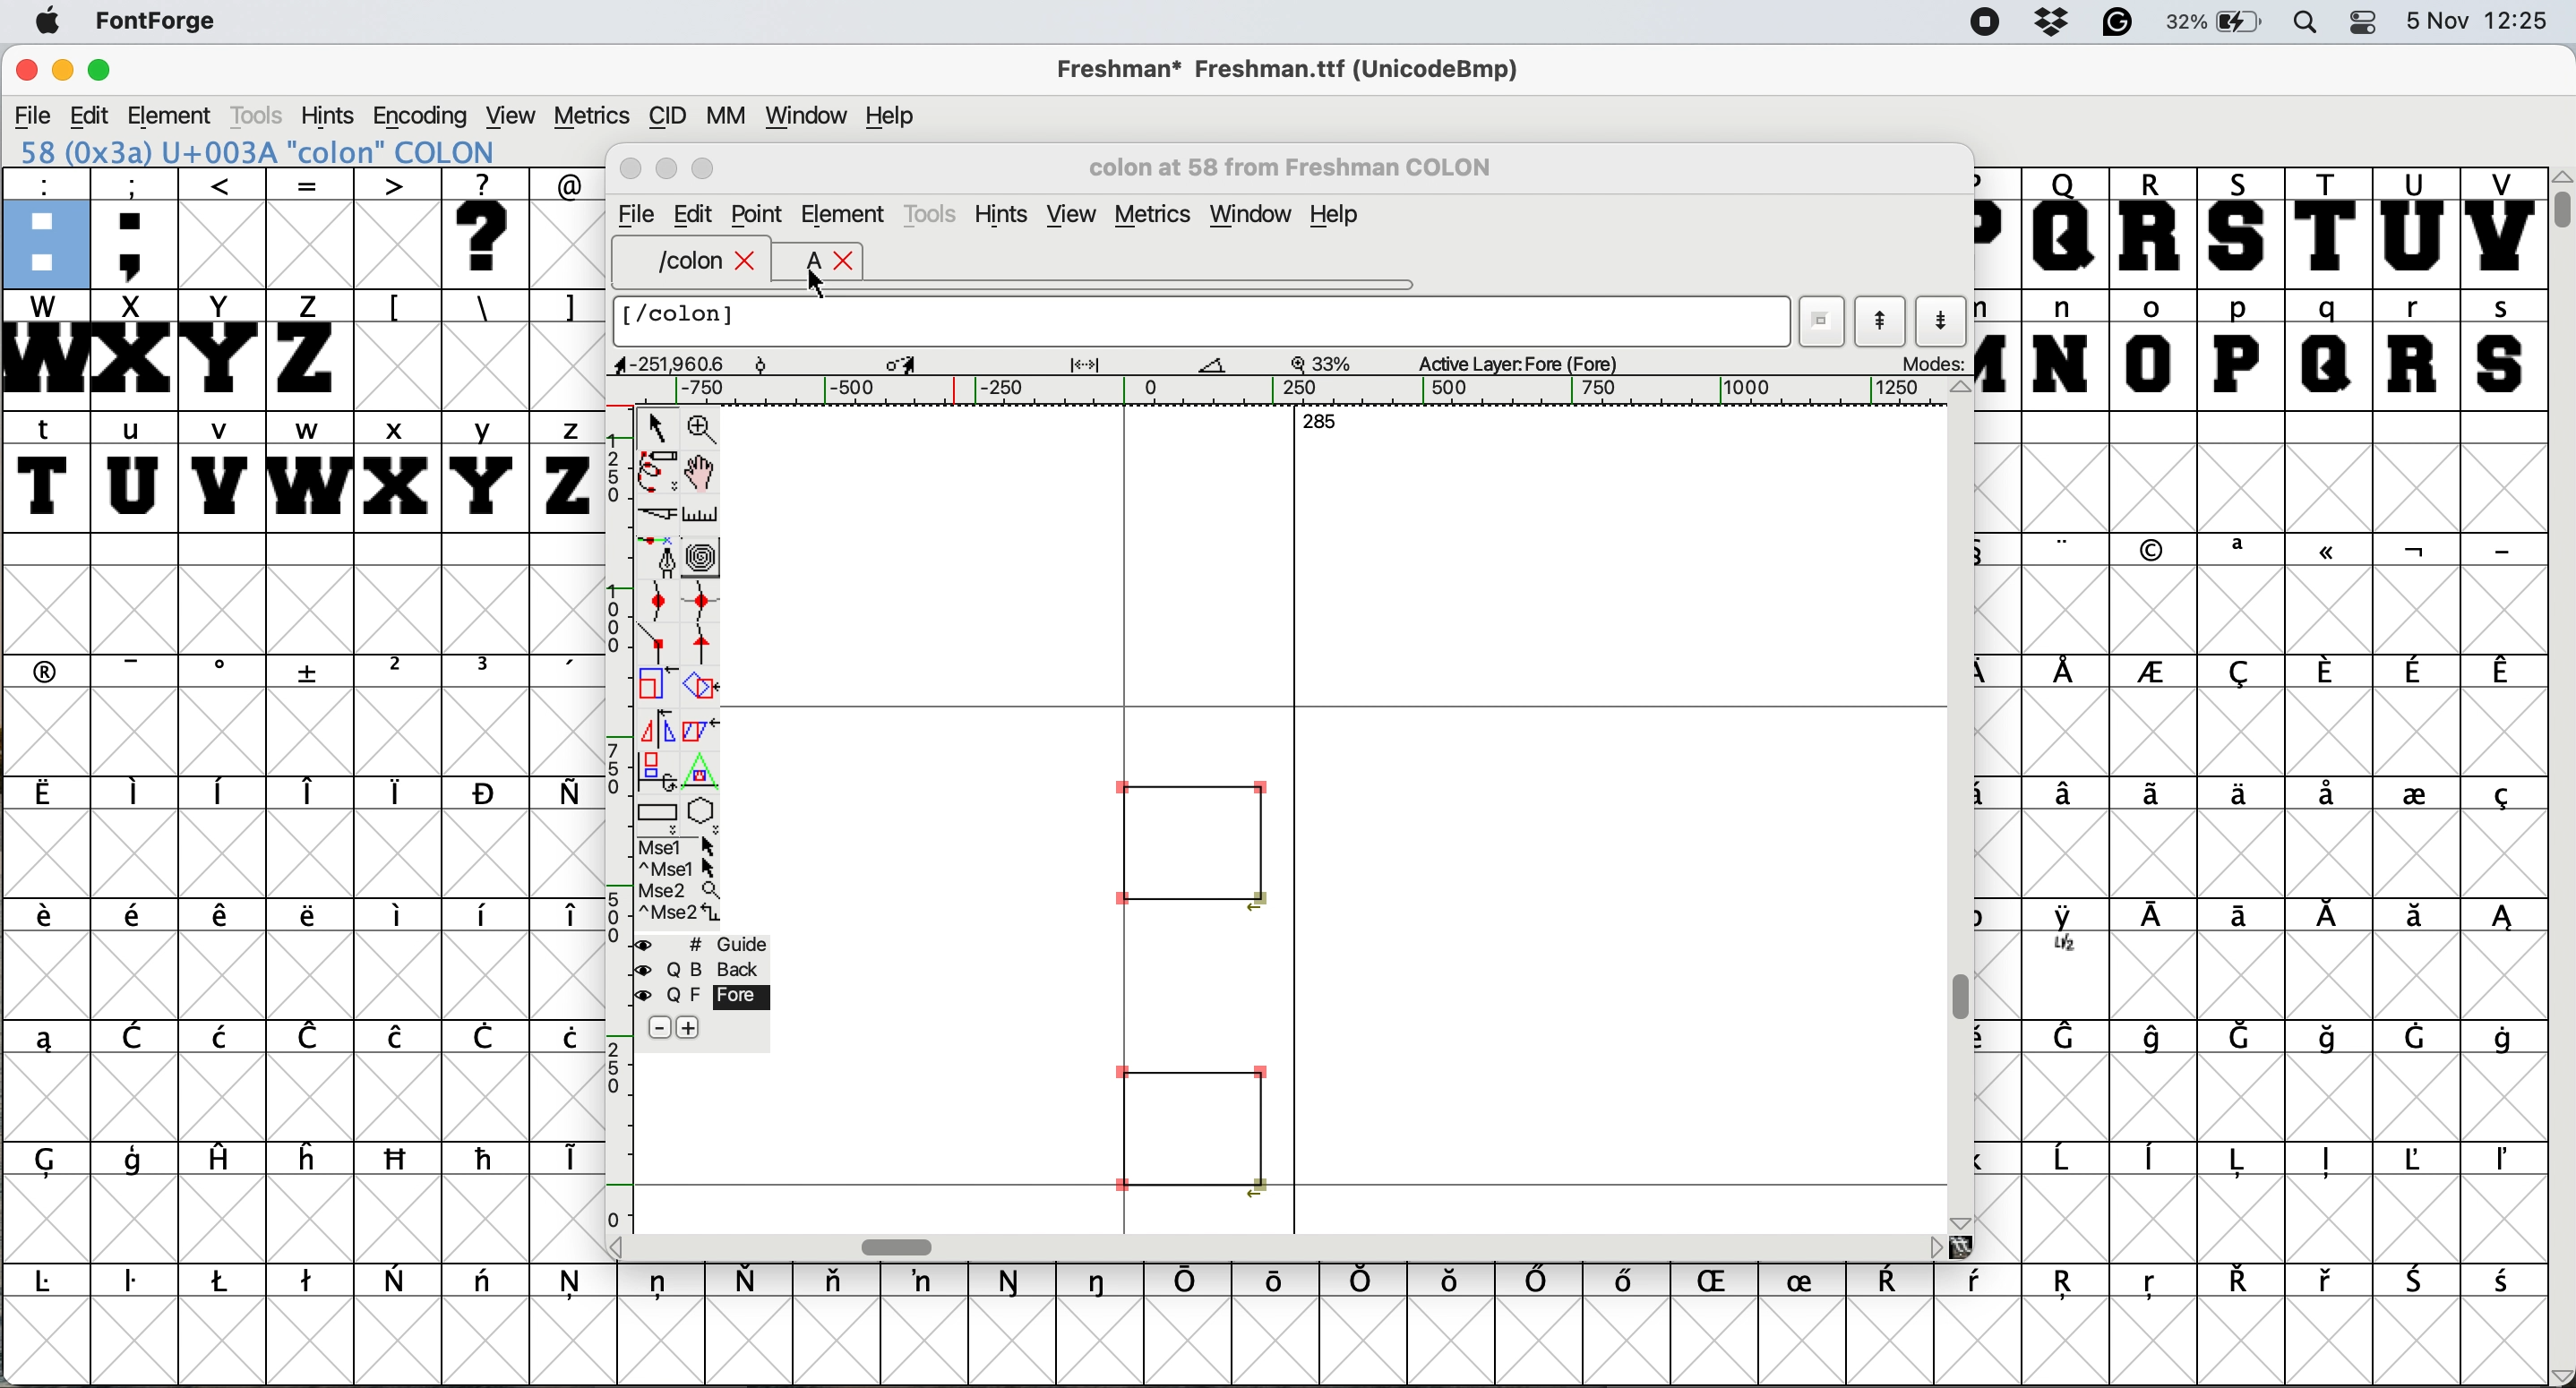 The width and height of the screenshot is (2576, 1388). Describe the element at coordinates (1981, 1284) in the screenshot. I see `symbol` at that location.